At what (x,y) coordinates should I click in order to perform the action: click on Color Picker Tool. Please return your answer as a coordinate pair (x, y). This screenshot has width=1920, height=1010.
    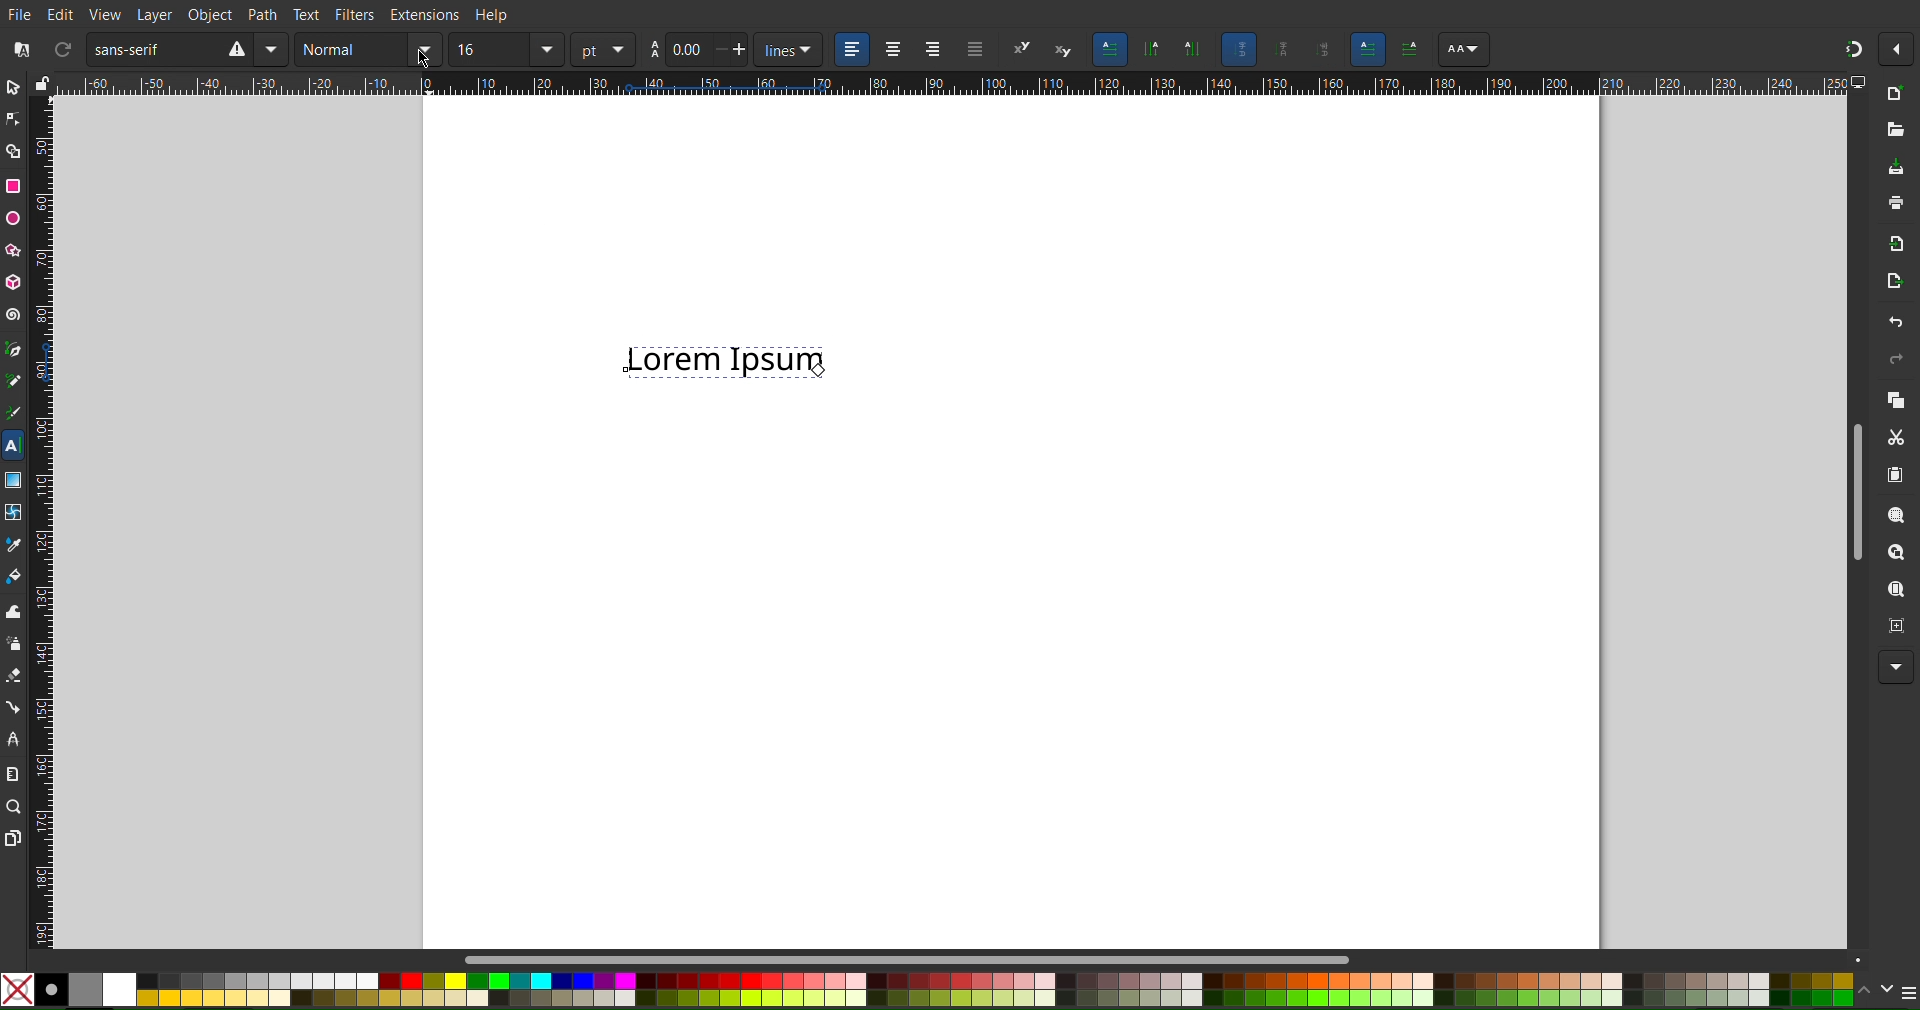
    Looking at the image, I should click on (12, 545).